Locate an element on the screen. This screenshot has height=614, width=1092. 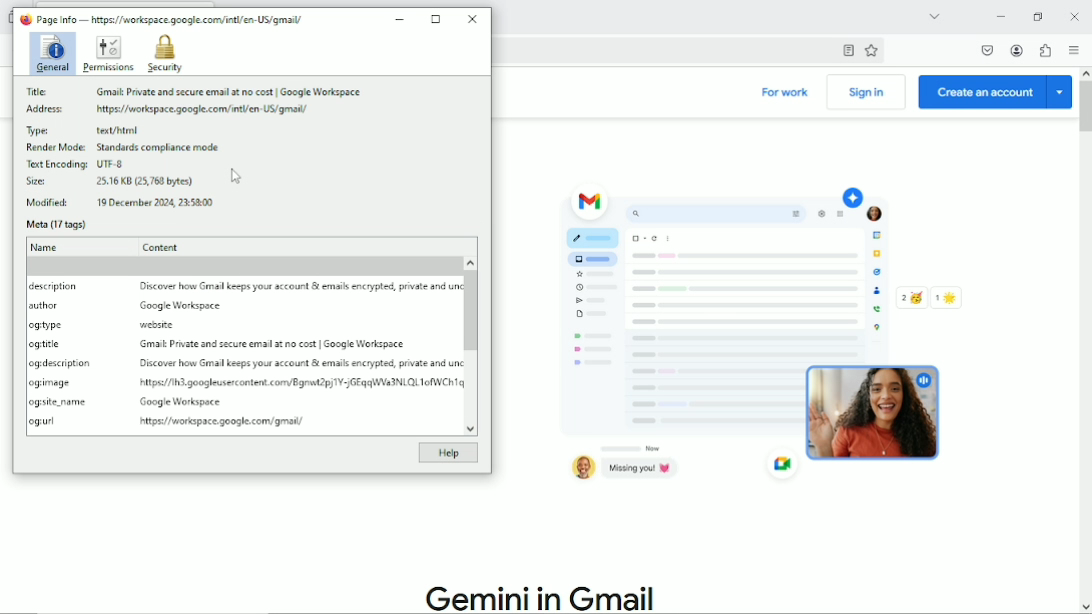
Graphic is located at coordinates (758, 335).